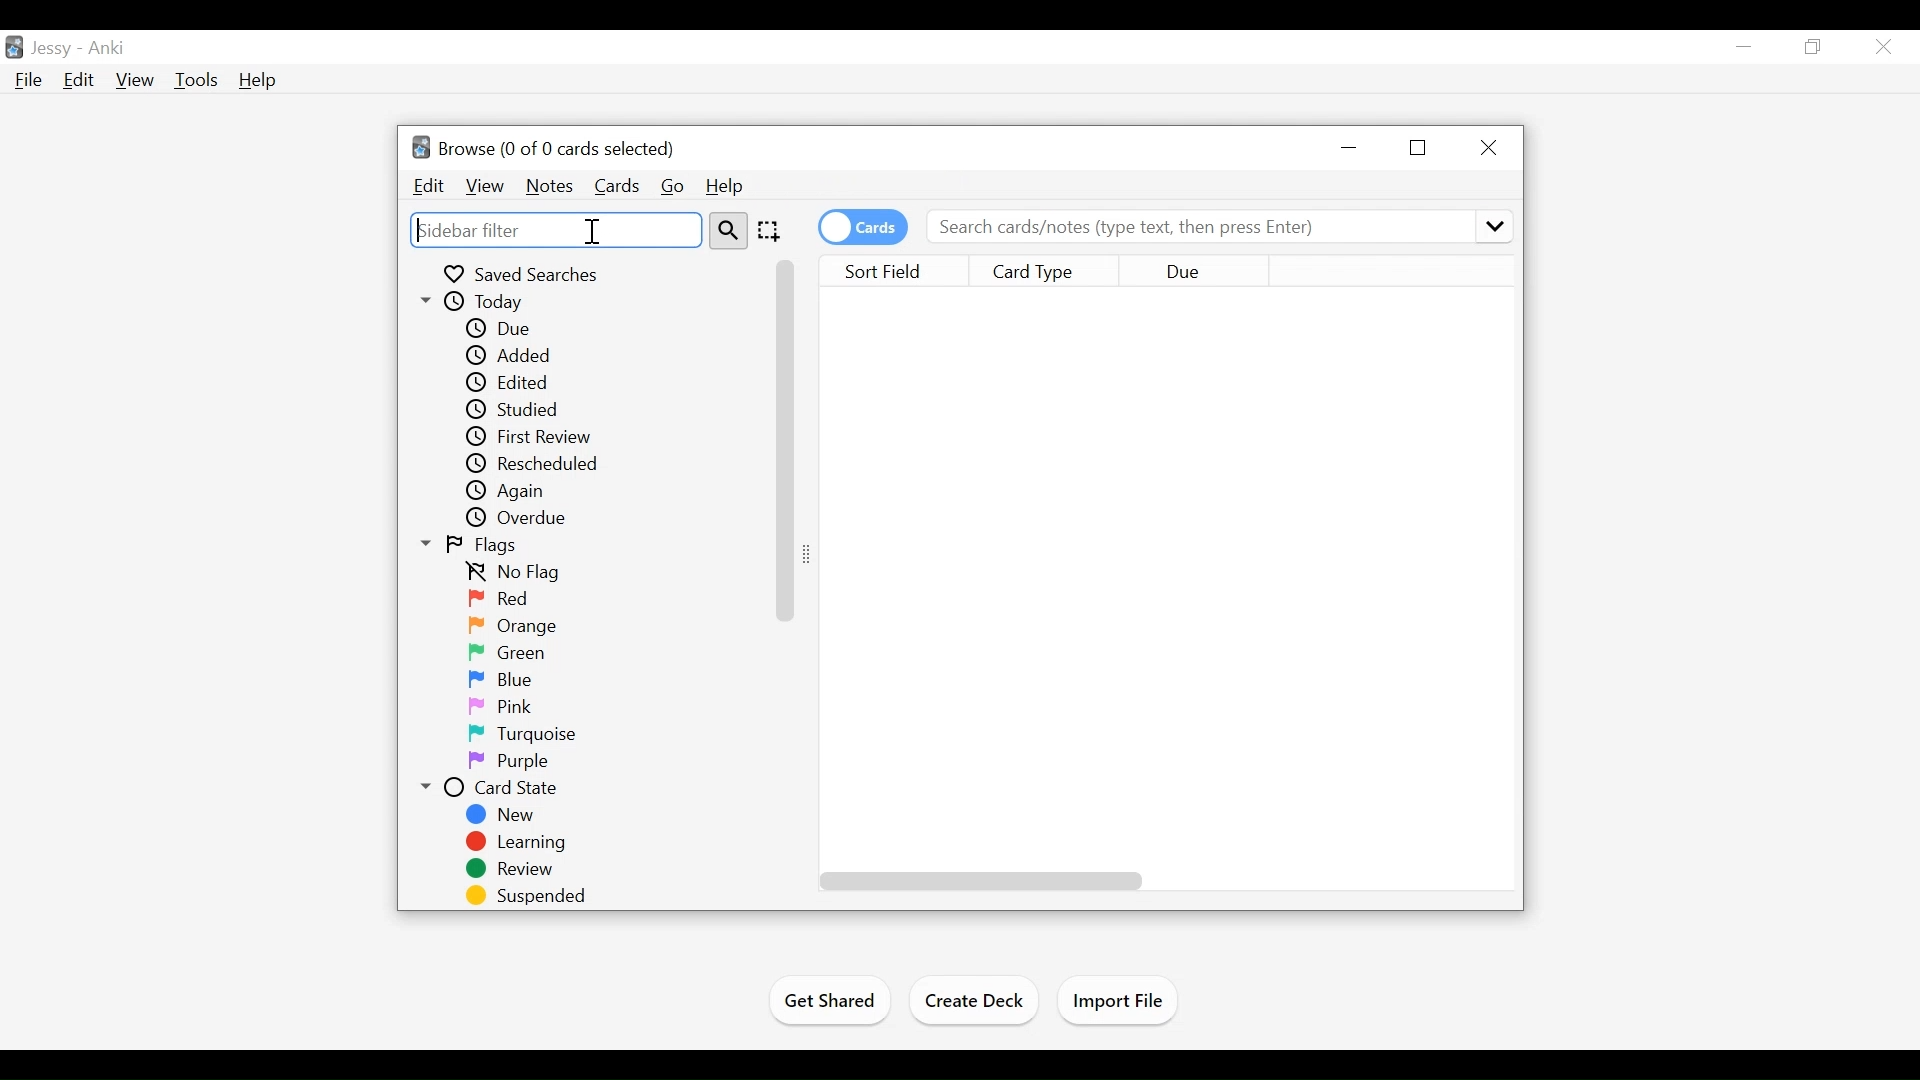 This screenshot has width=1920, height=1080. Describe the element at coordinates (1123, 1002) in the screenshot. I see `Import File` at that location.